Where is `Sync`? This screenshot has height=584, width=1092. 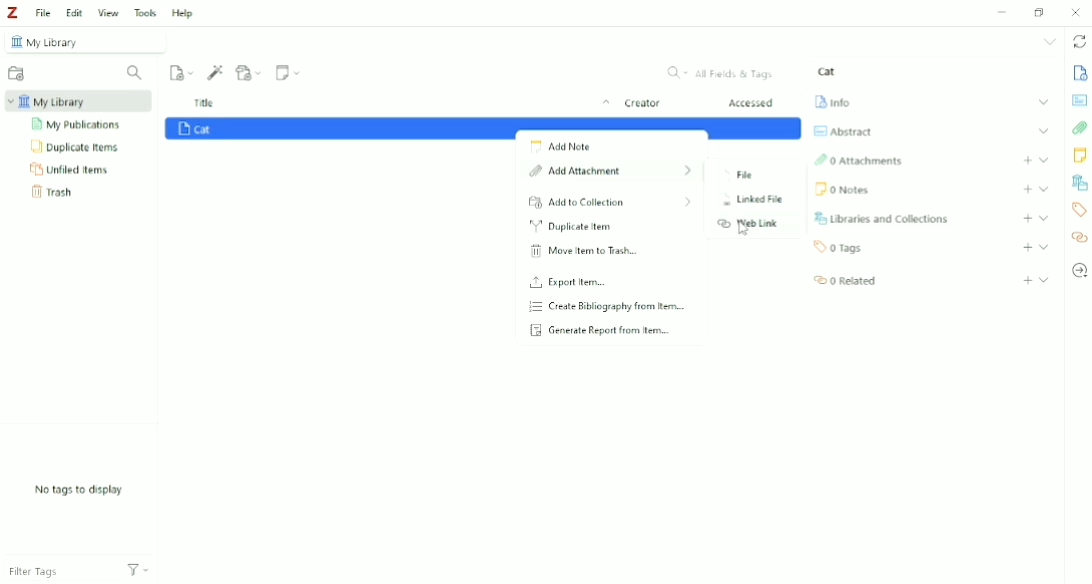
Sync is located at coordinates (1080, 43).